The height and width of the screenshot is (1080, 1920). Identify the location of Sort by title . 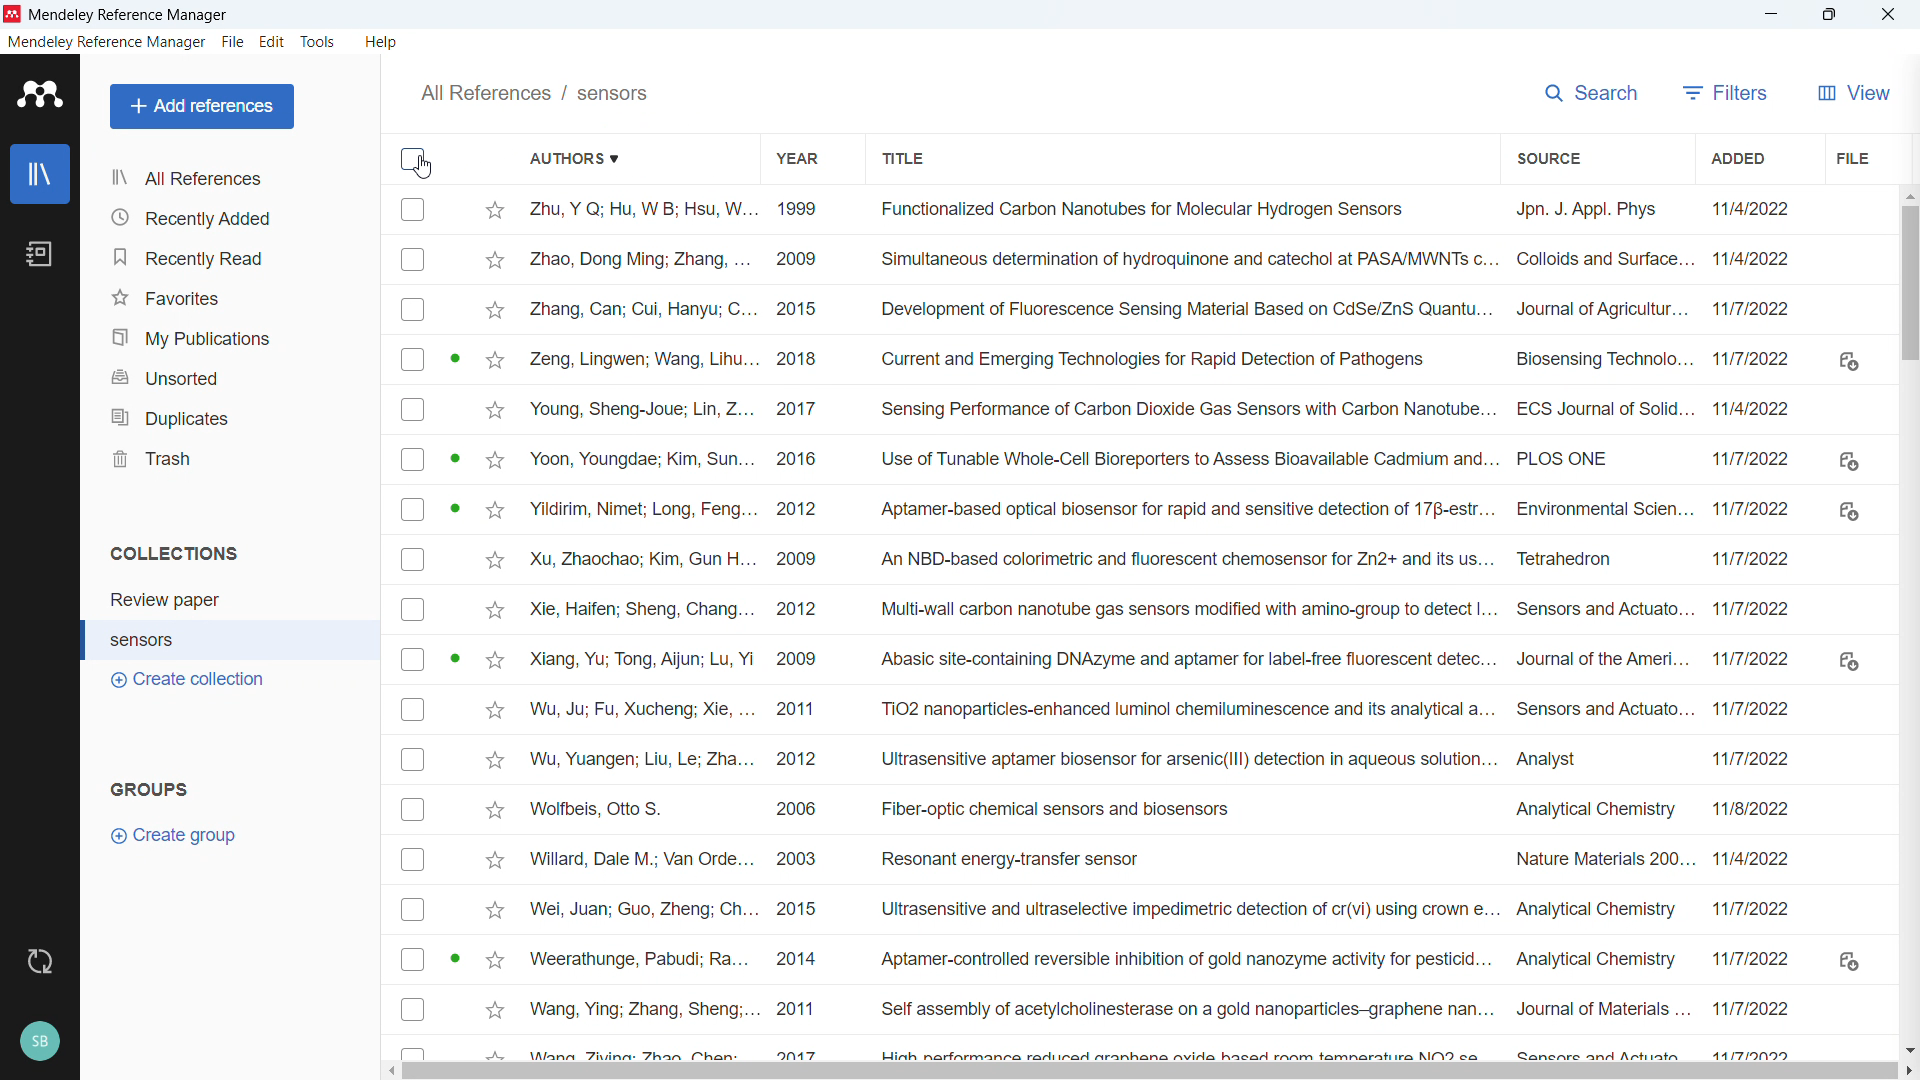
(908, 160).